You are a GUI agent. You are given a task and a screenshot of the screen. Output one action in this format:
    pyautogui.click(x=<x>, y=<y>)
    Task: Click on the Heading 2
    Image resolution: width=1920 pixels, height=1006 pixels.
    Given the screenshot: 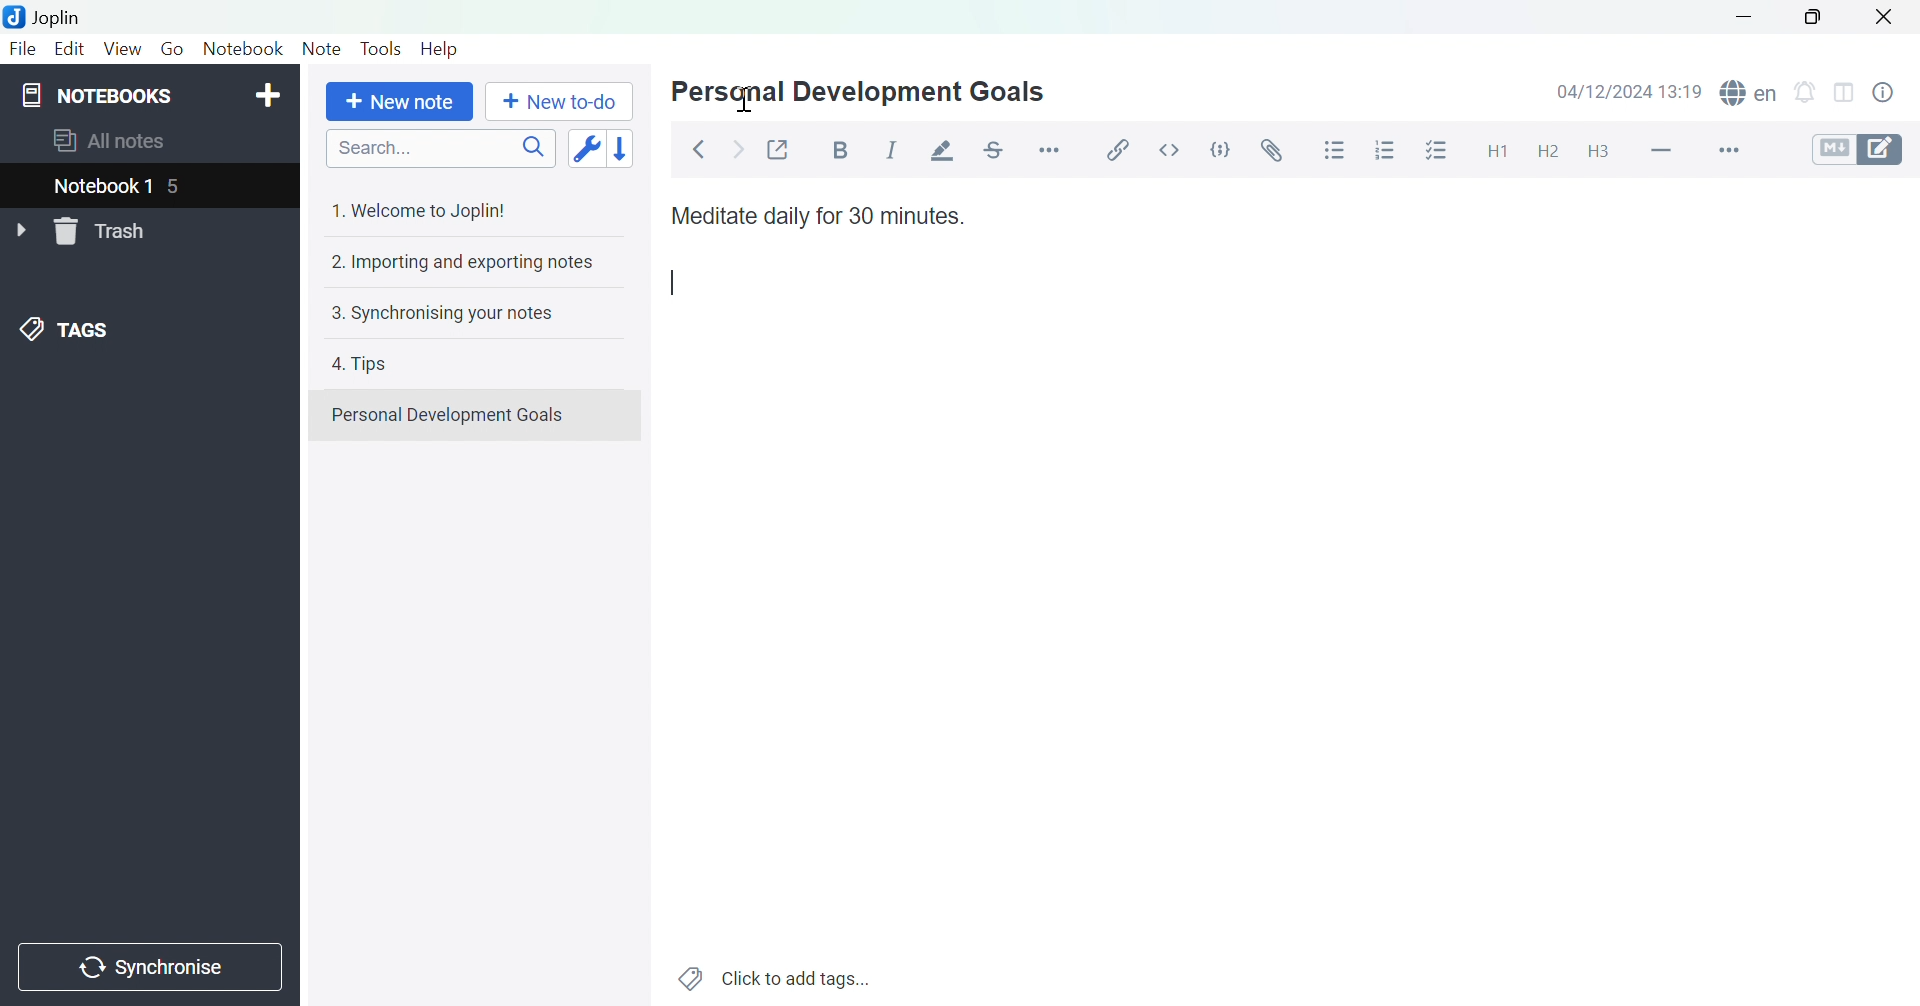 What is the action you would take?
    pyautogui.click(x=1547, y=154)
    